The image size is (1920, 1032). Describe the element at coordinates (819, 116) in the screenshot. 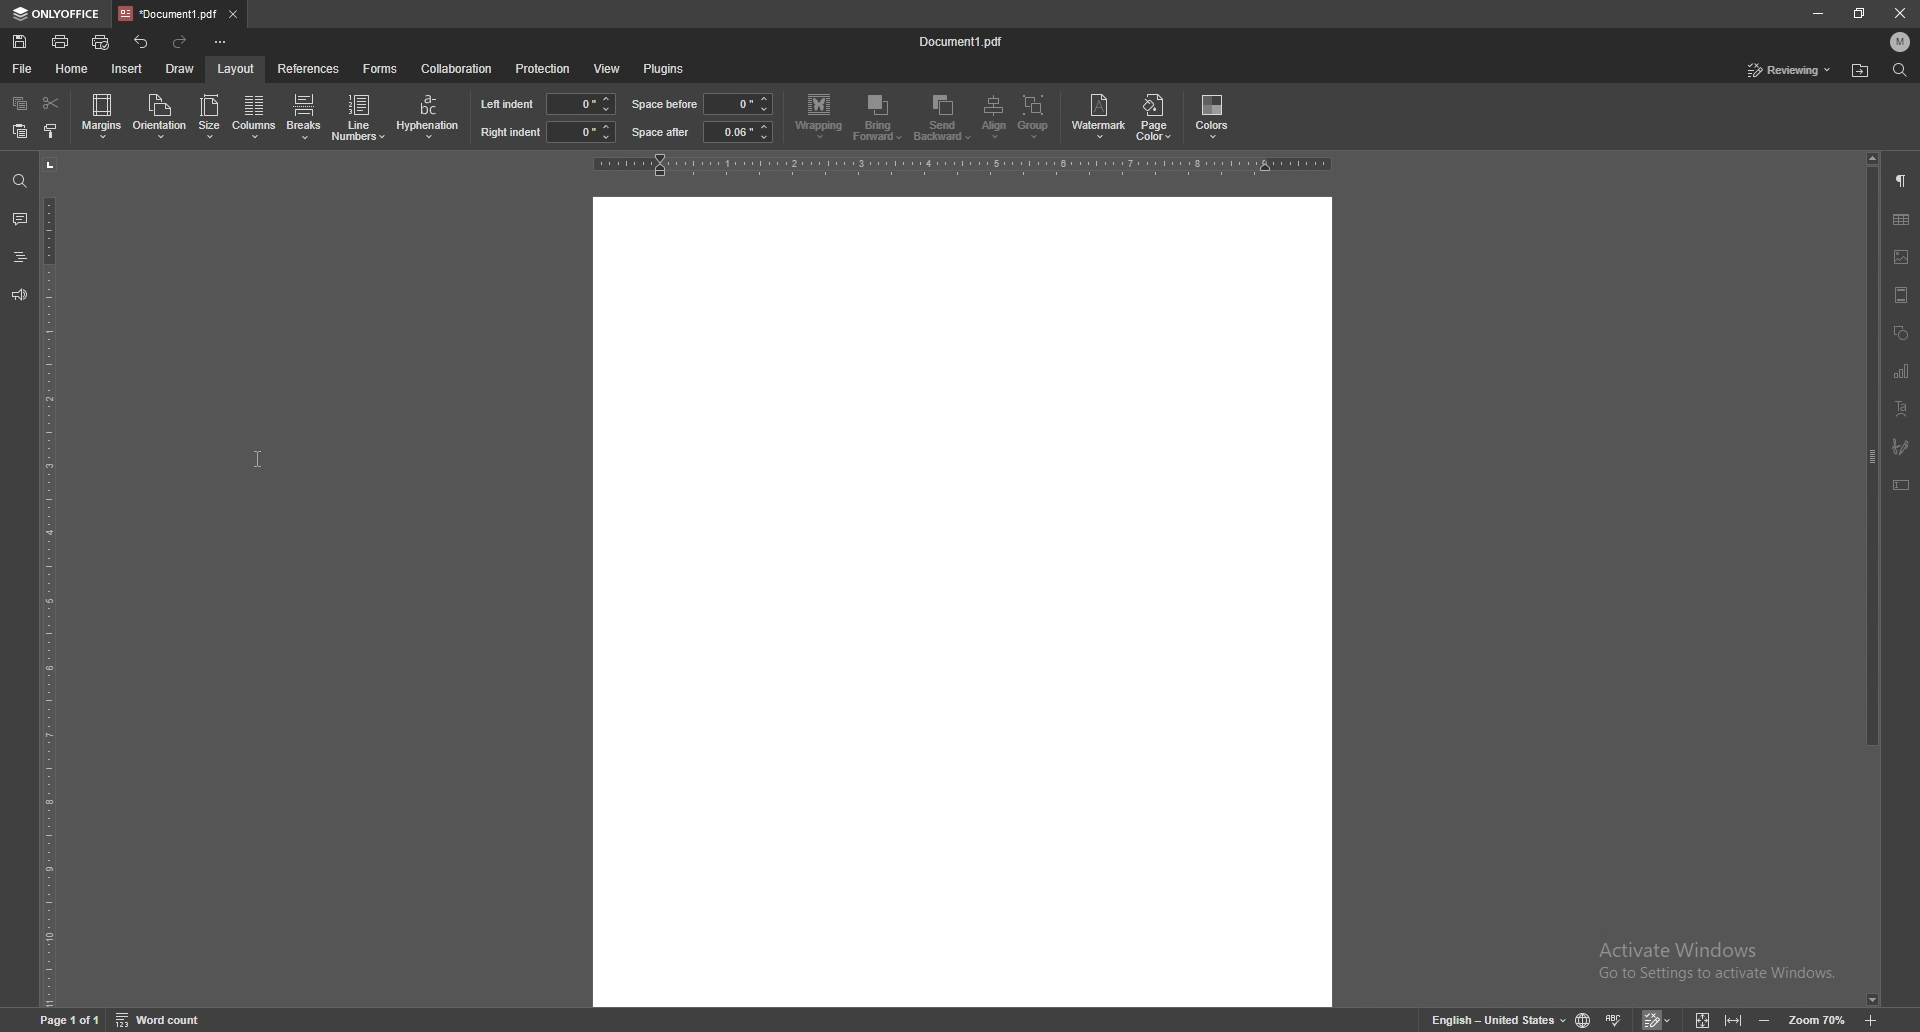

I see `wrapping` at that location.